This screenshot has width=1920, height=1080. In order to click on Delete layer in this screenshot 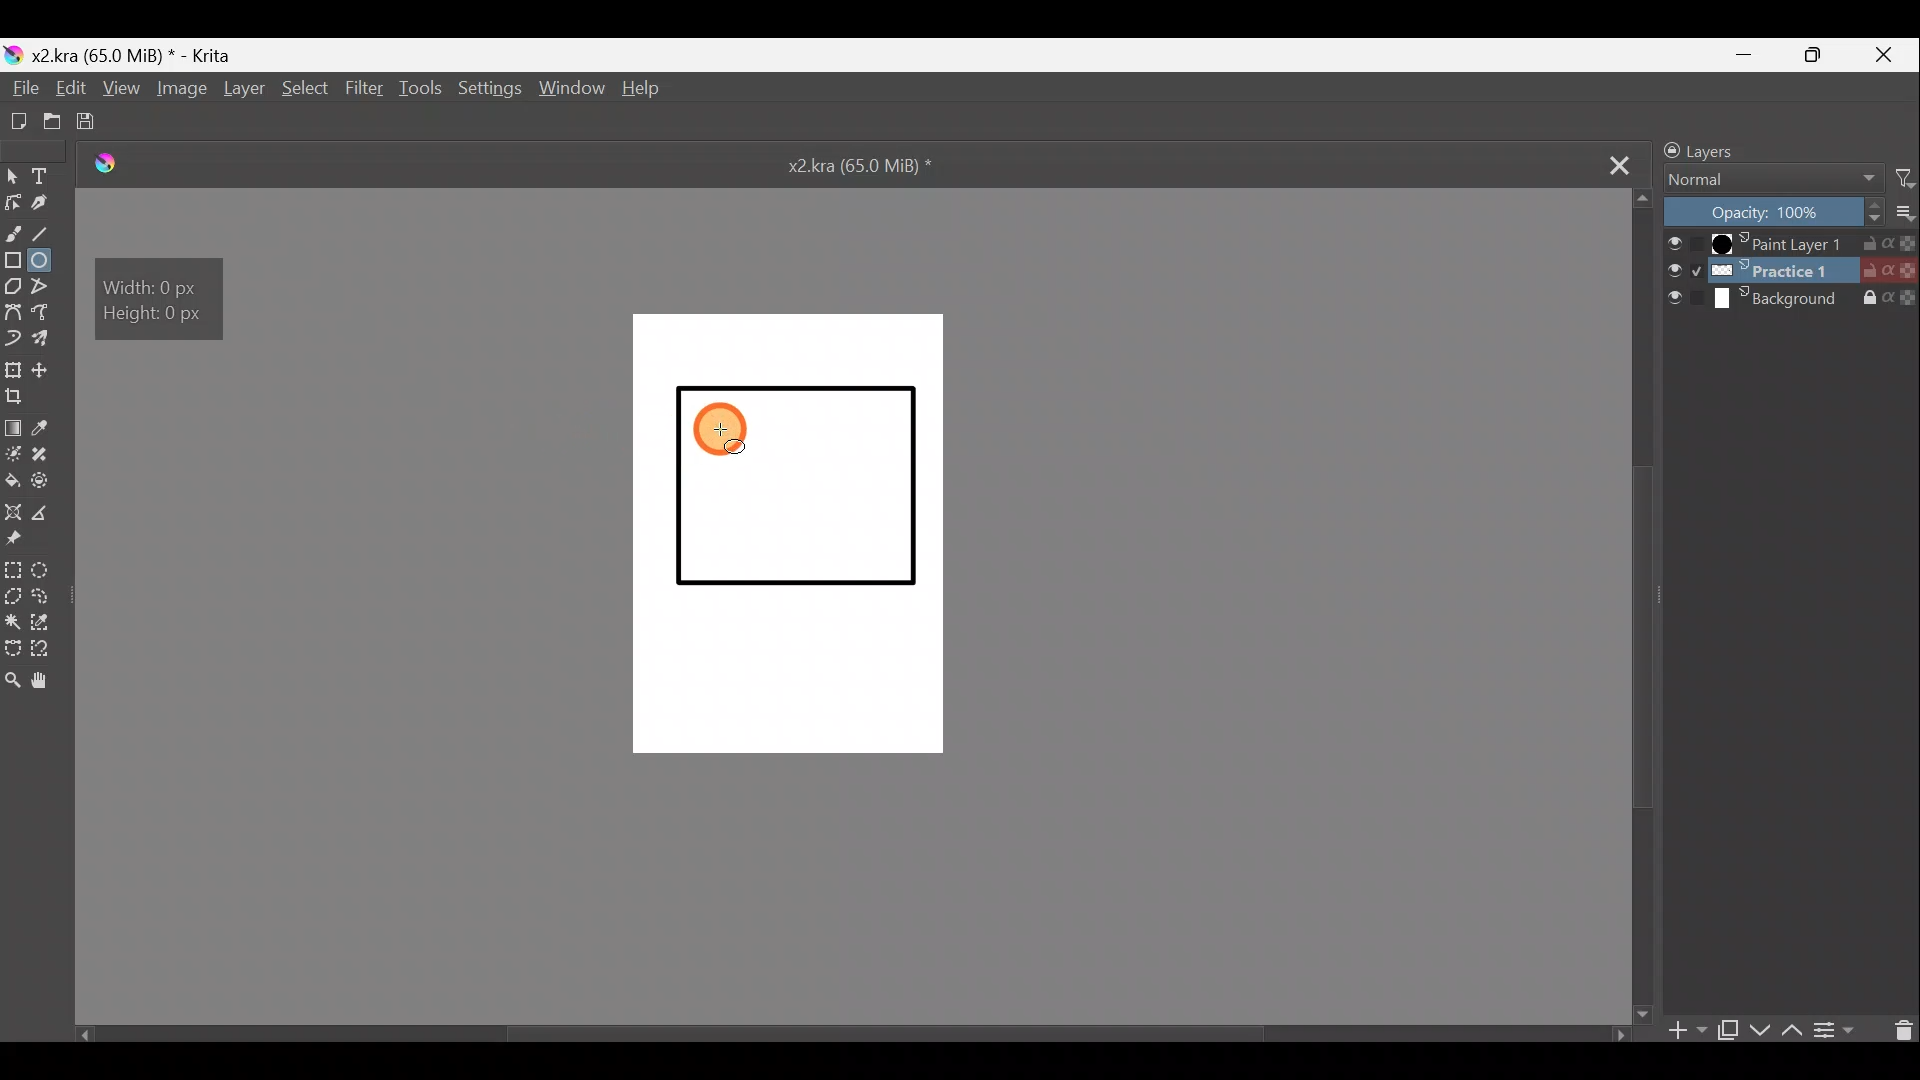, I will do `click(1898, 1031)`.